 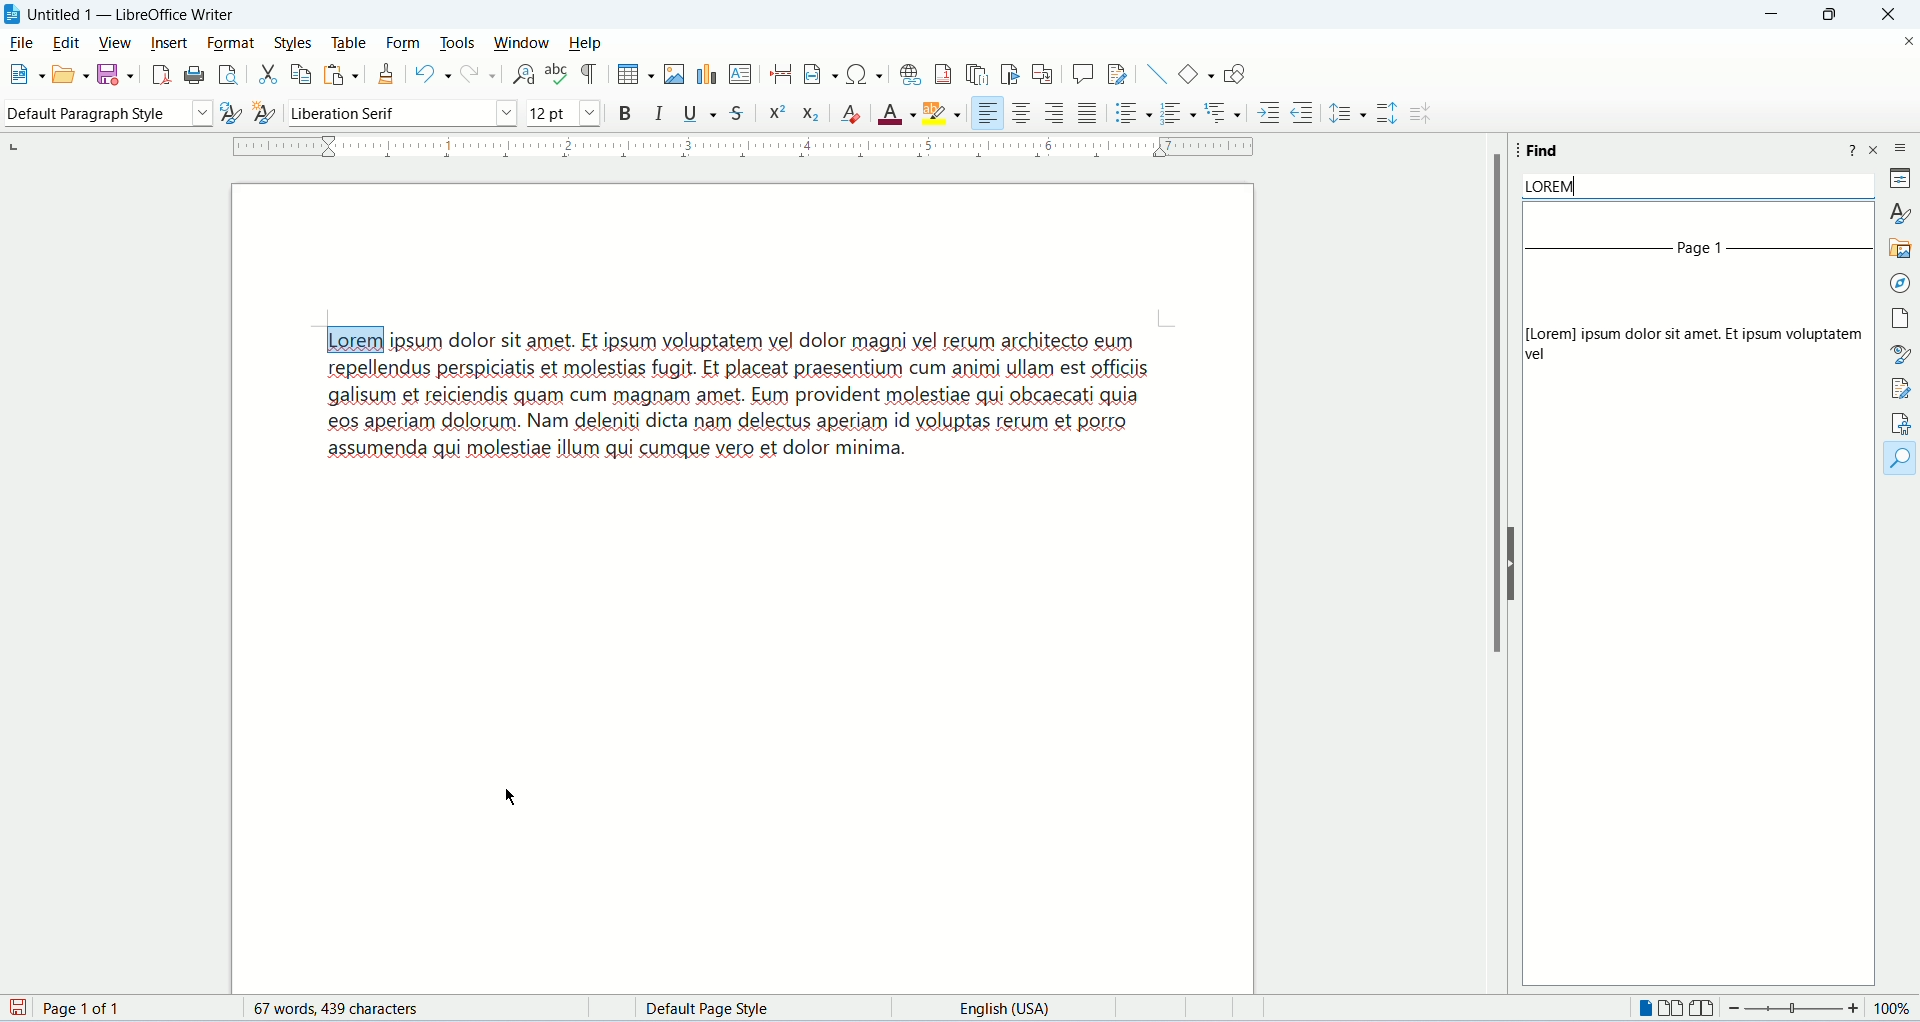 I want to click on navigator, so click(x=1898, y=284).